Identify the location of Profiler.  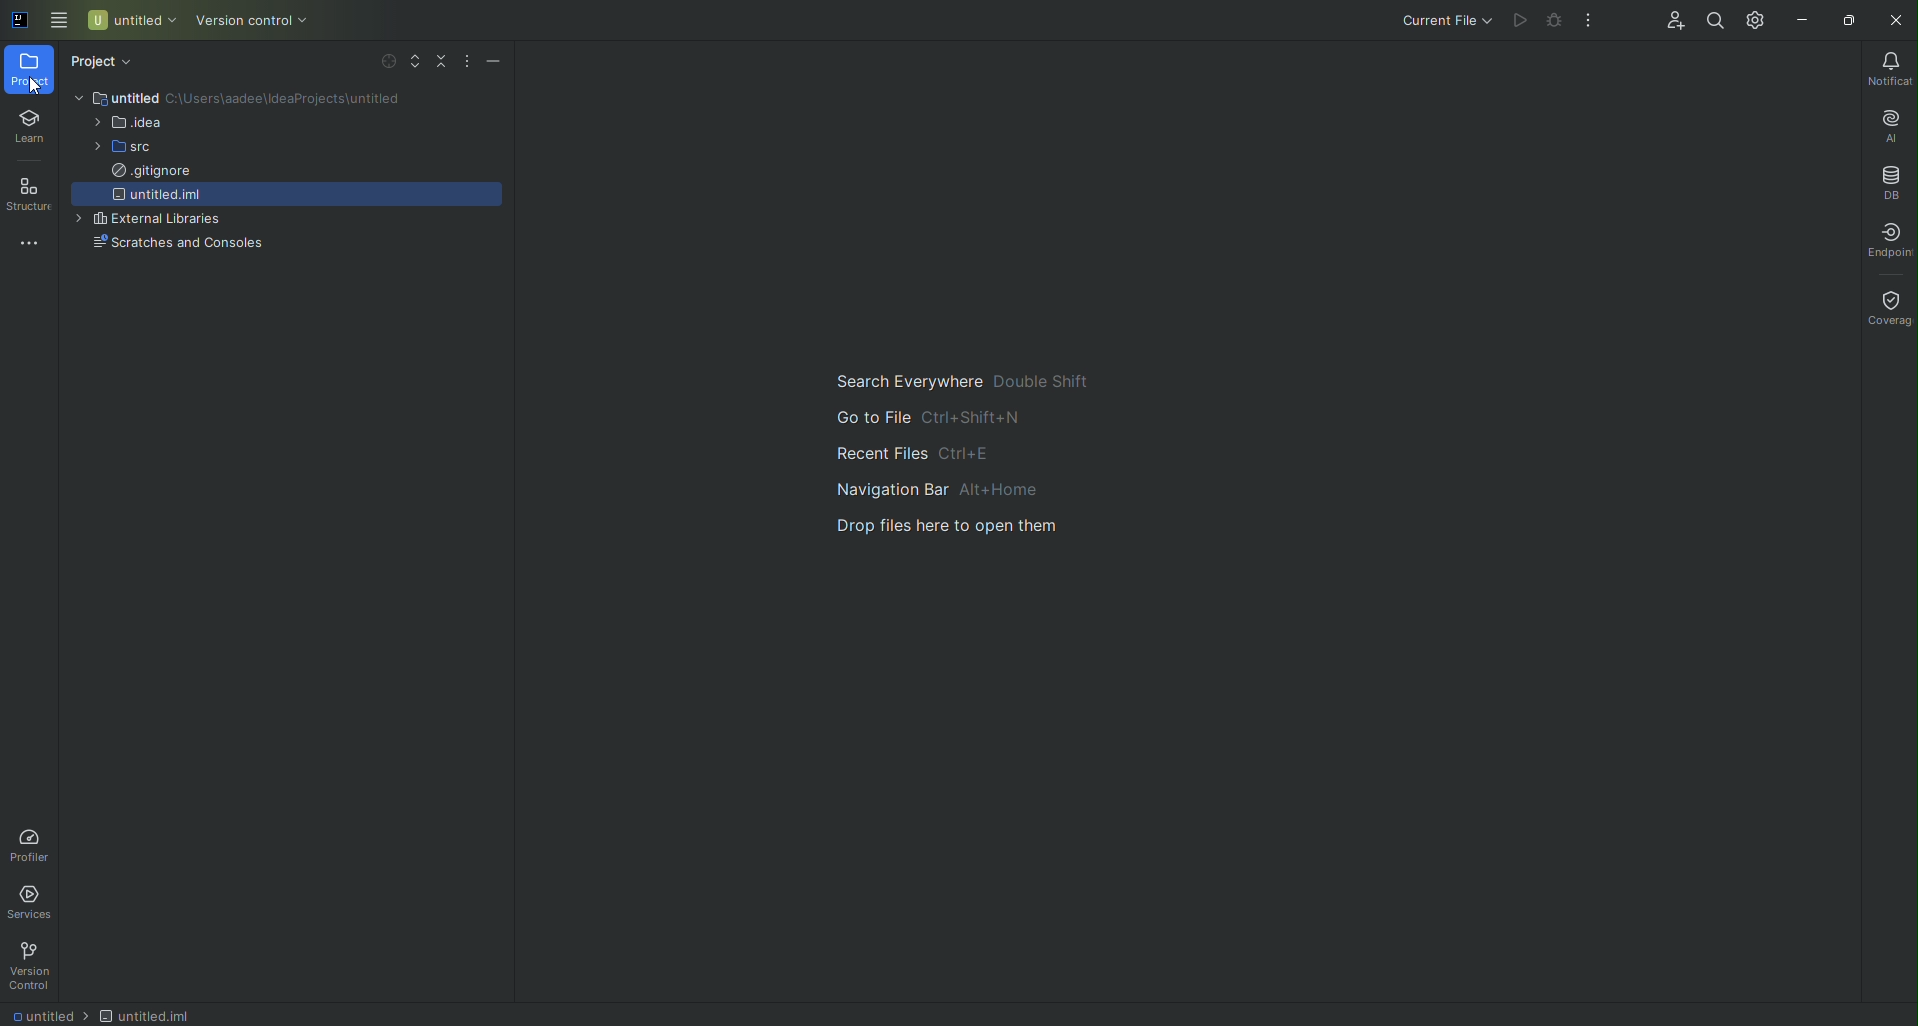
(40, 844).